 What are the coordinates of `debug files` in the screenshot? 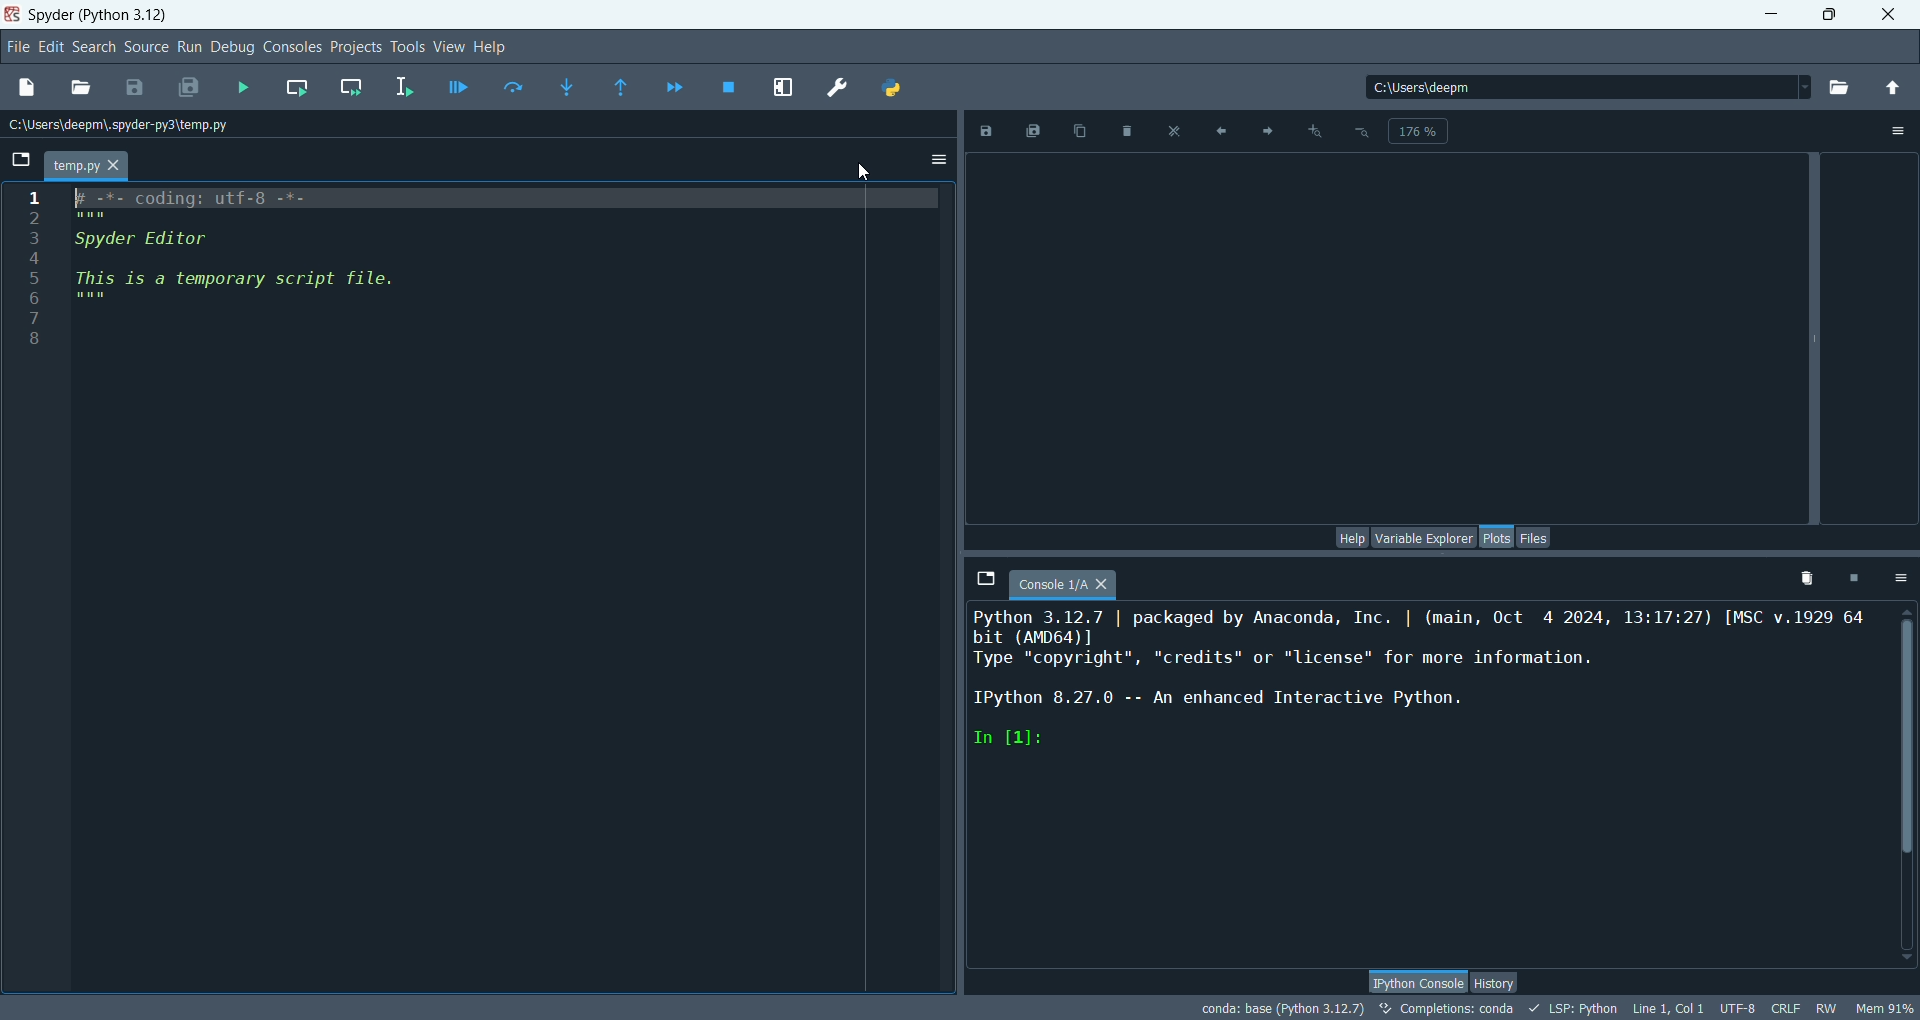 It's located at (461, 90).